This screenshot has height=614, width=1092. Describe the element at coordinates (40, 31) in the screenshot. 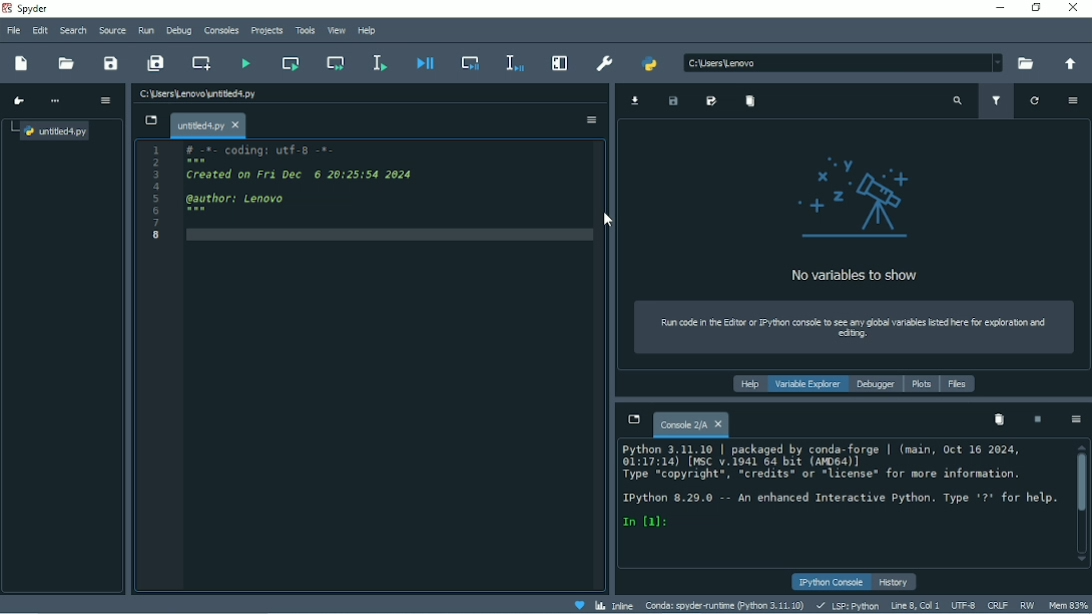

I see `Edit` at that location.